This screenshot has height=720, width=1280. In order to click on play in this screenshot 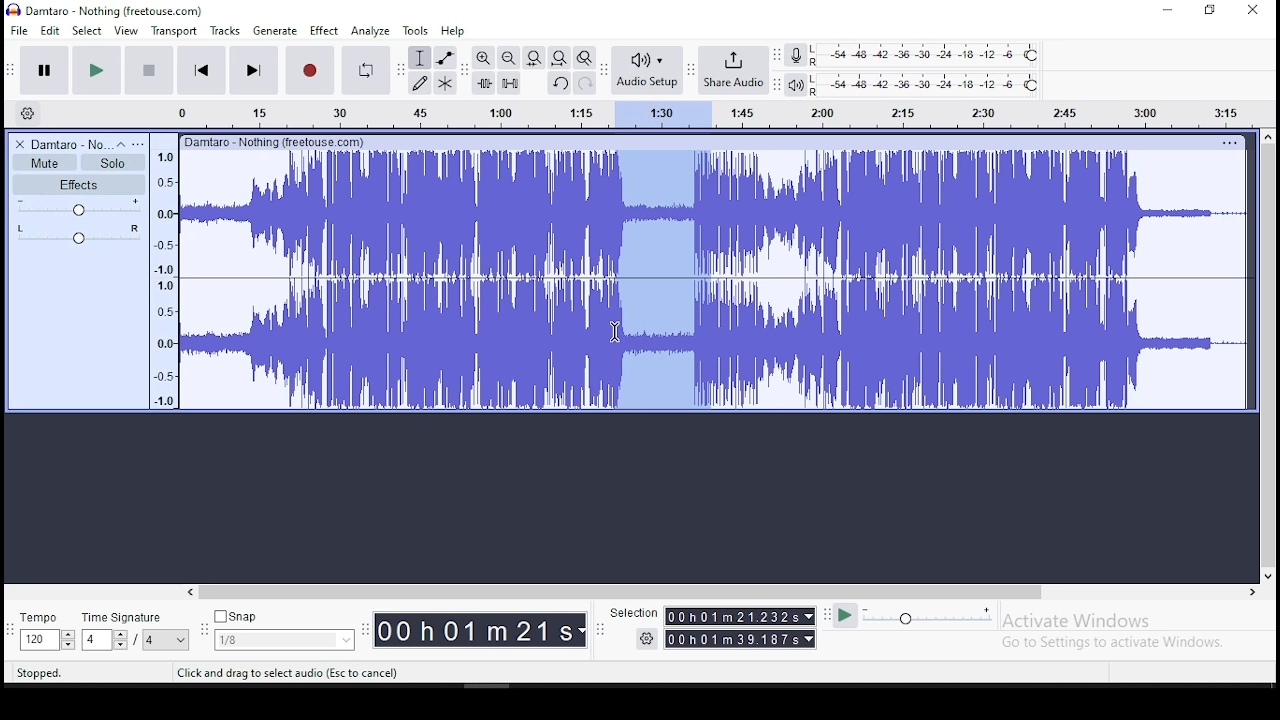, I will do `click(96, 71)`.